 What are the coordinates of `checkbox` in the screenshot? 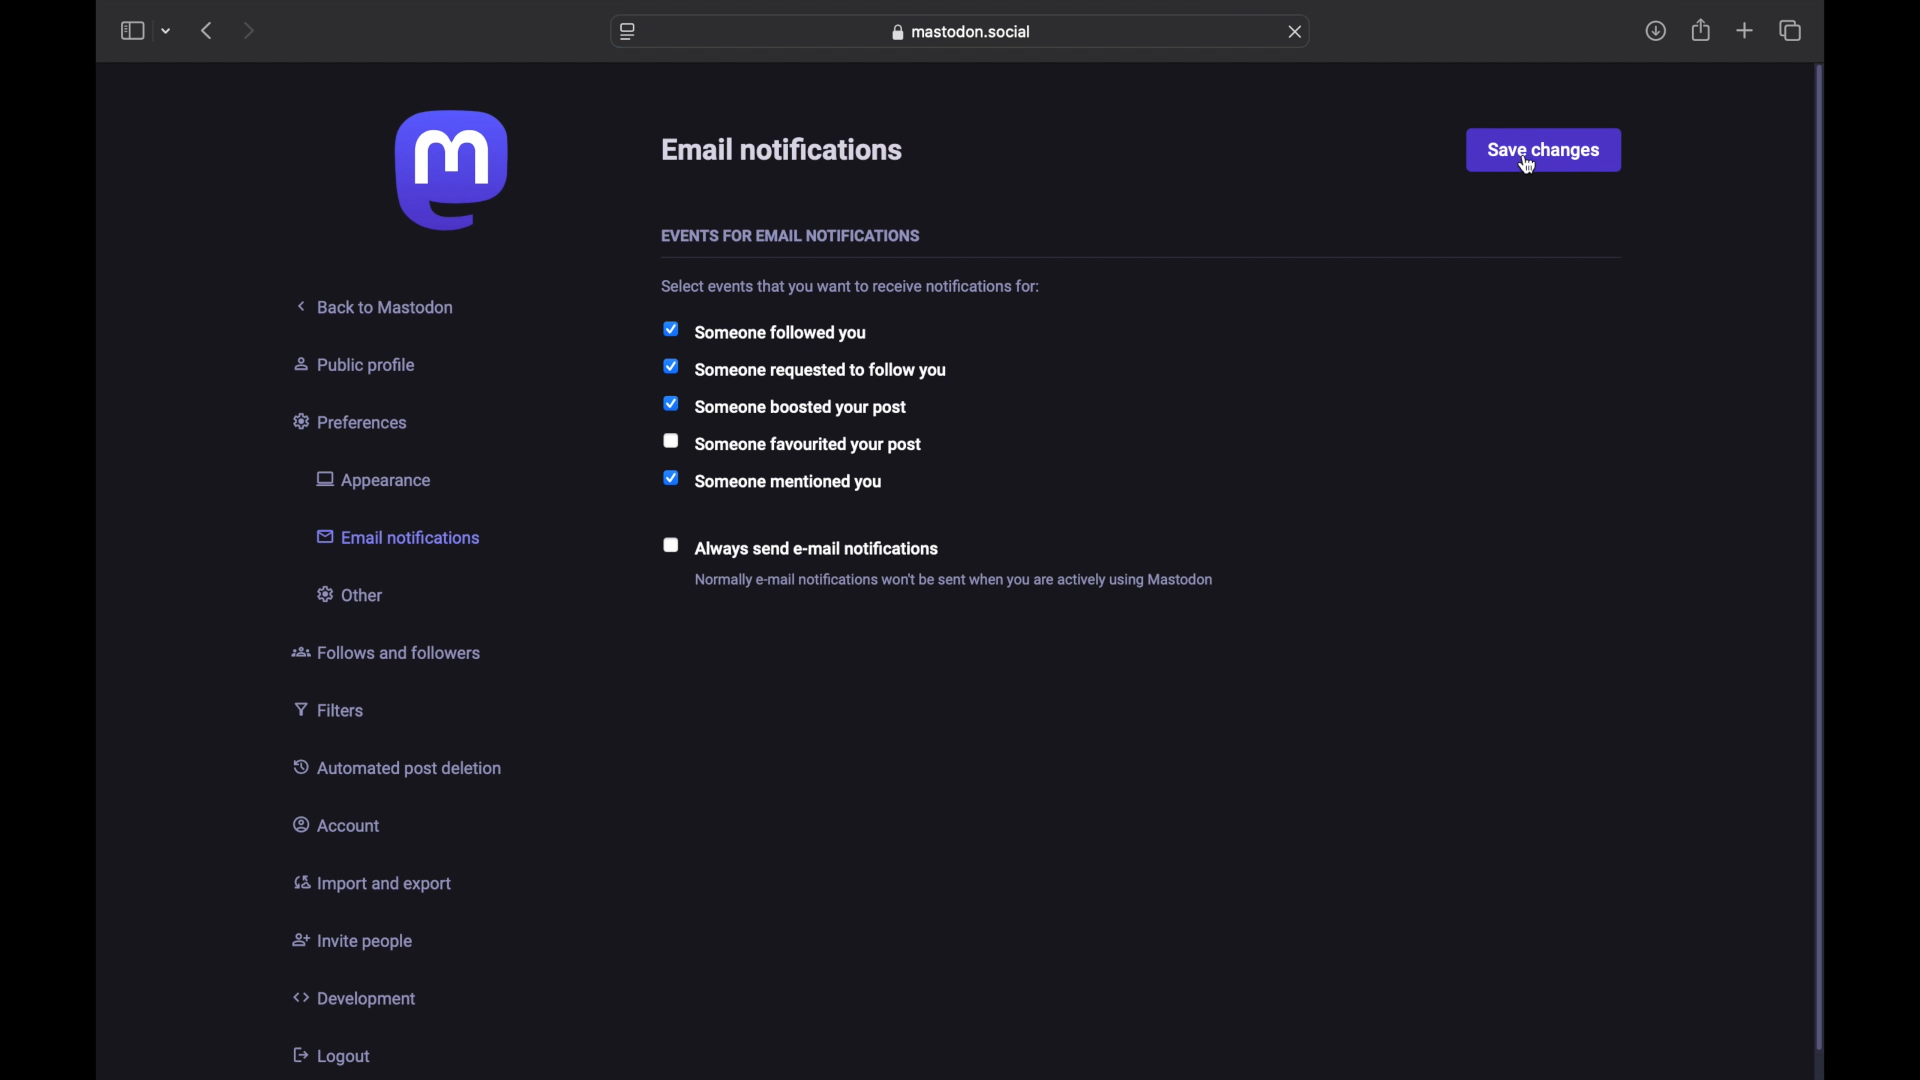 It's located at (764, 331).